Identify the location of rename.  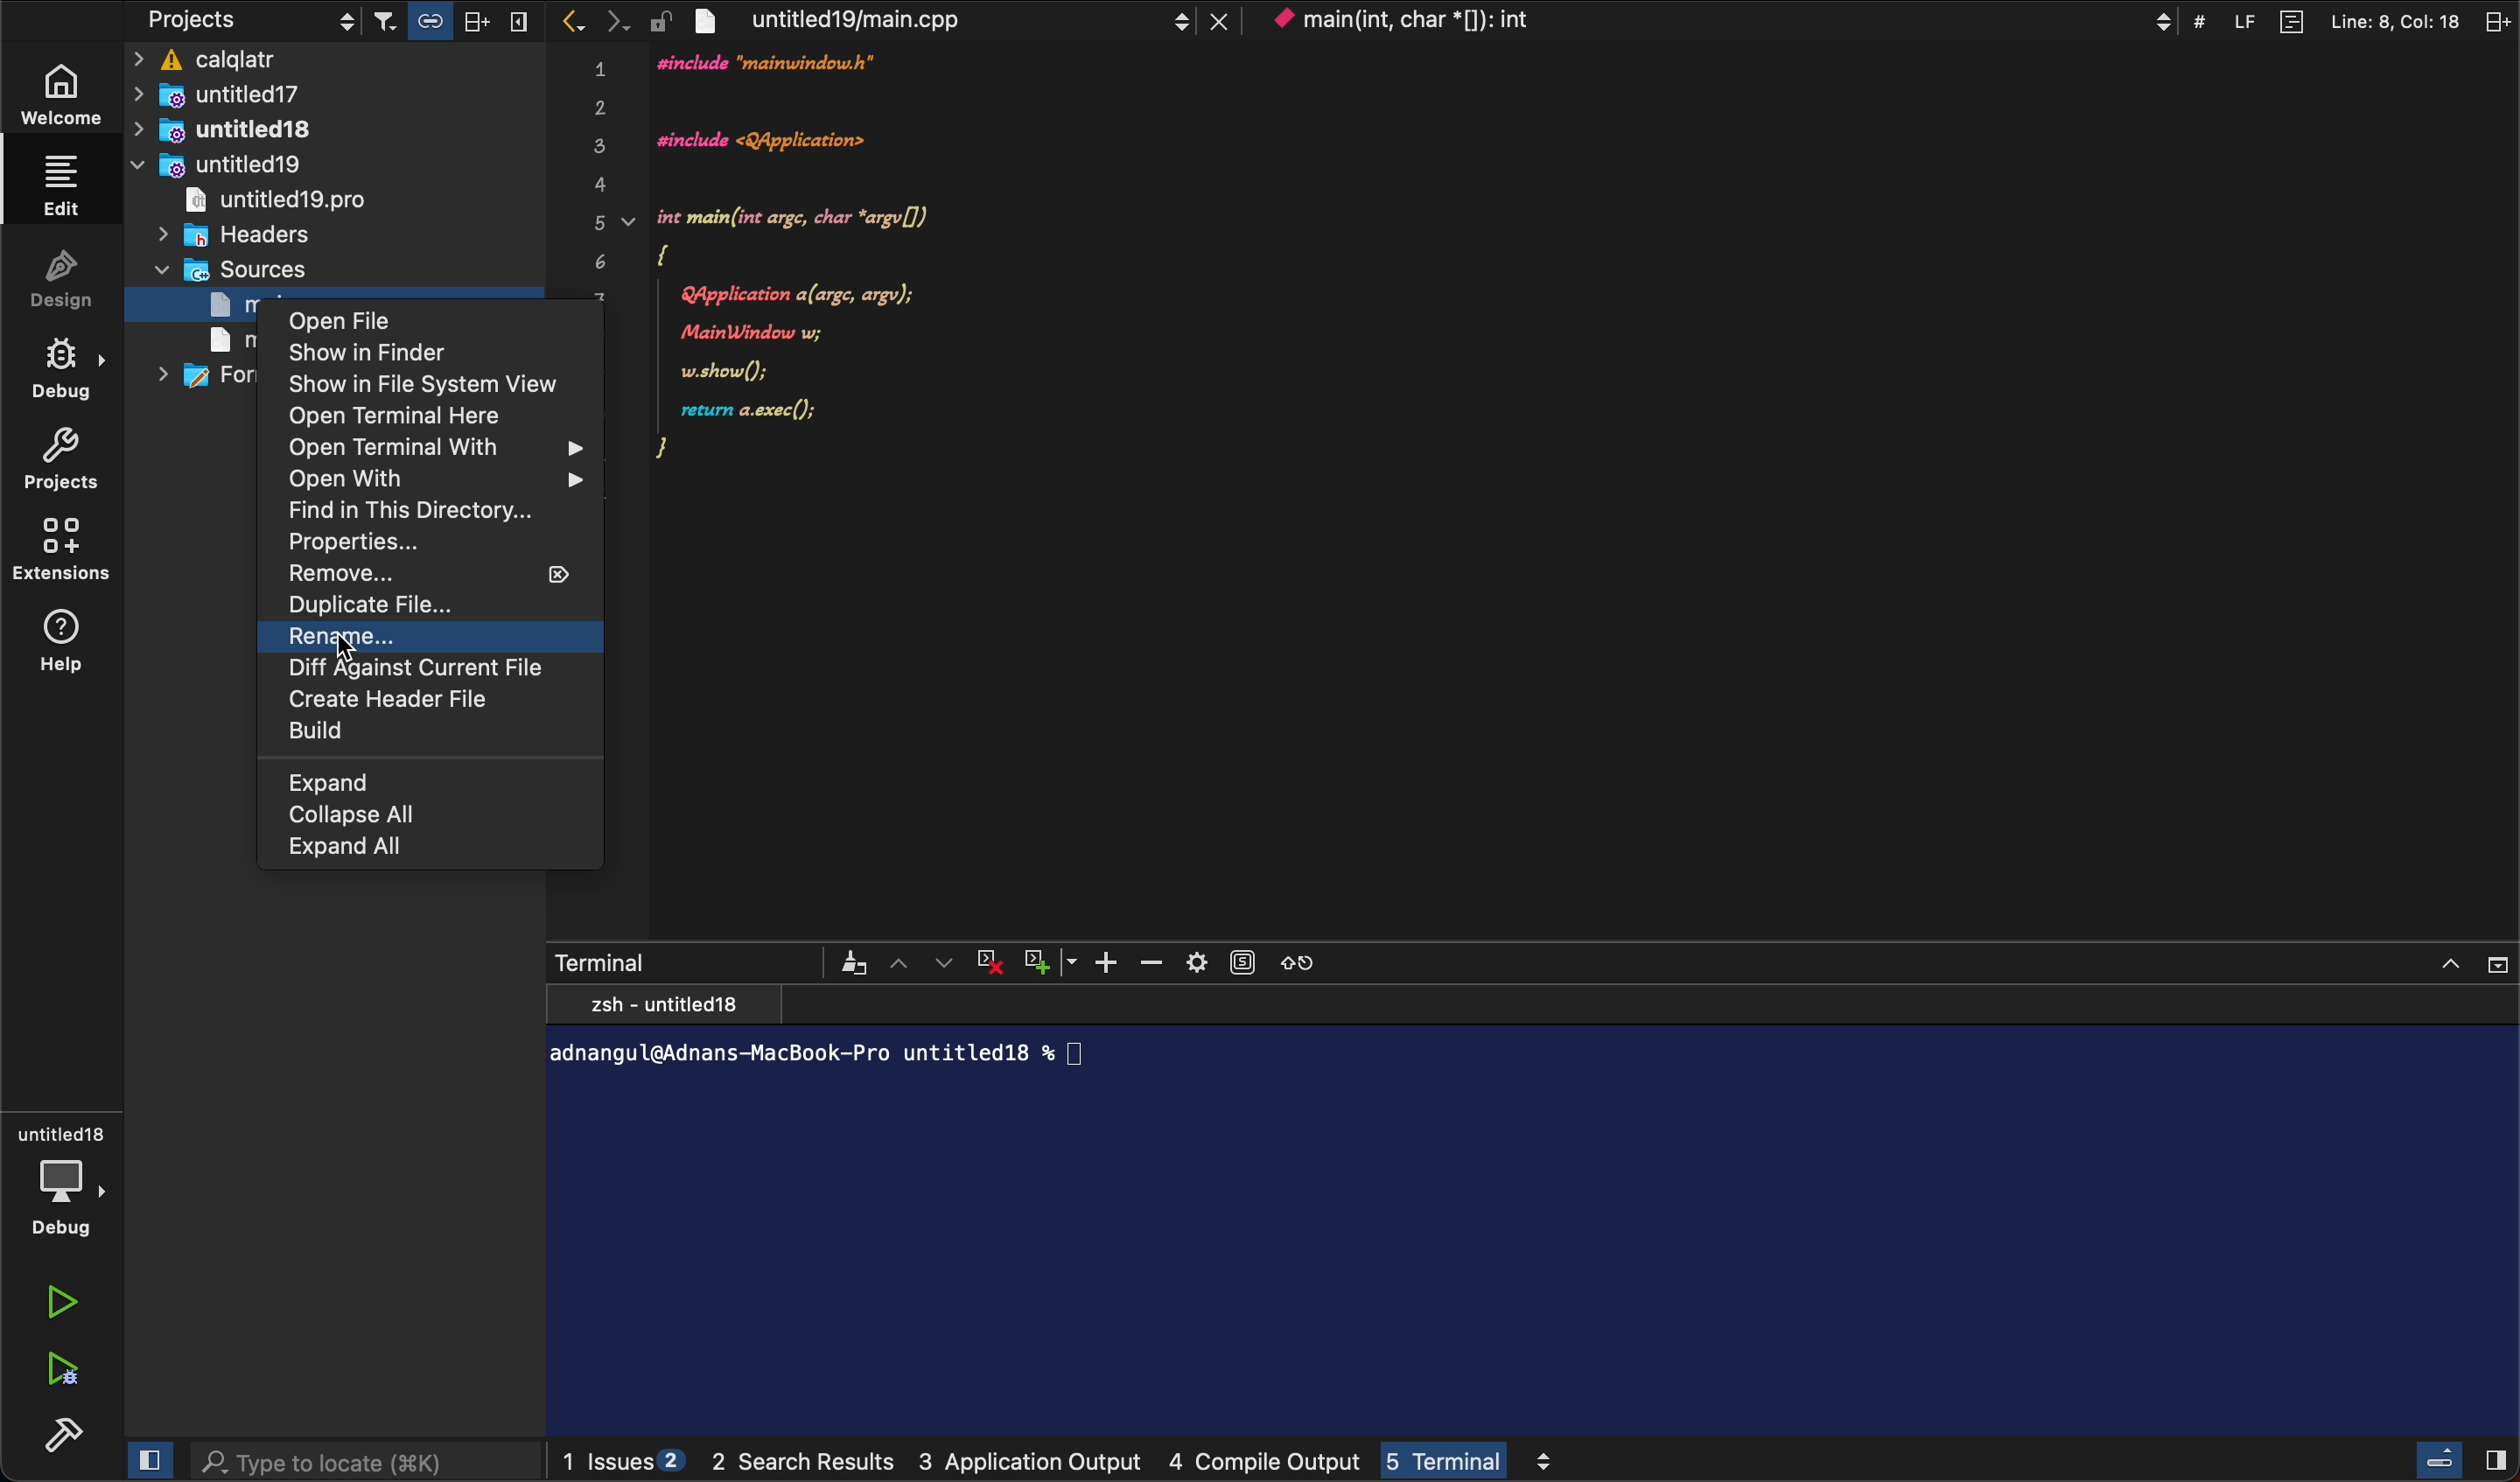
(431, 639).